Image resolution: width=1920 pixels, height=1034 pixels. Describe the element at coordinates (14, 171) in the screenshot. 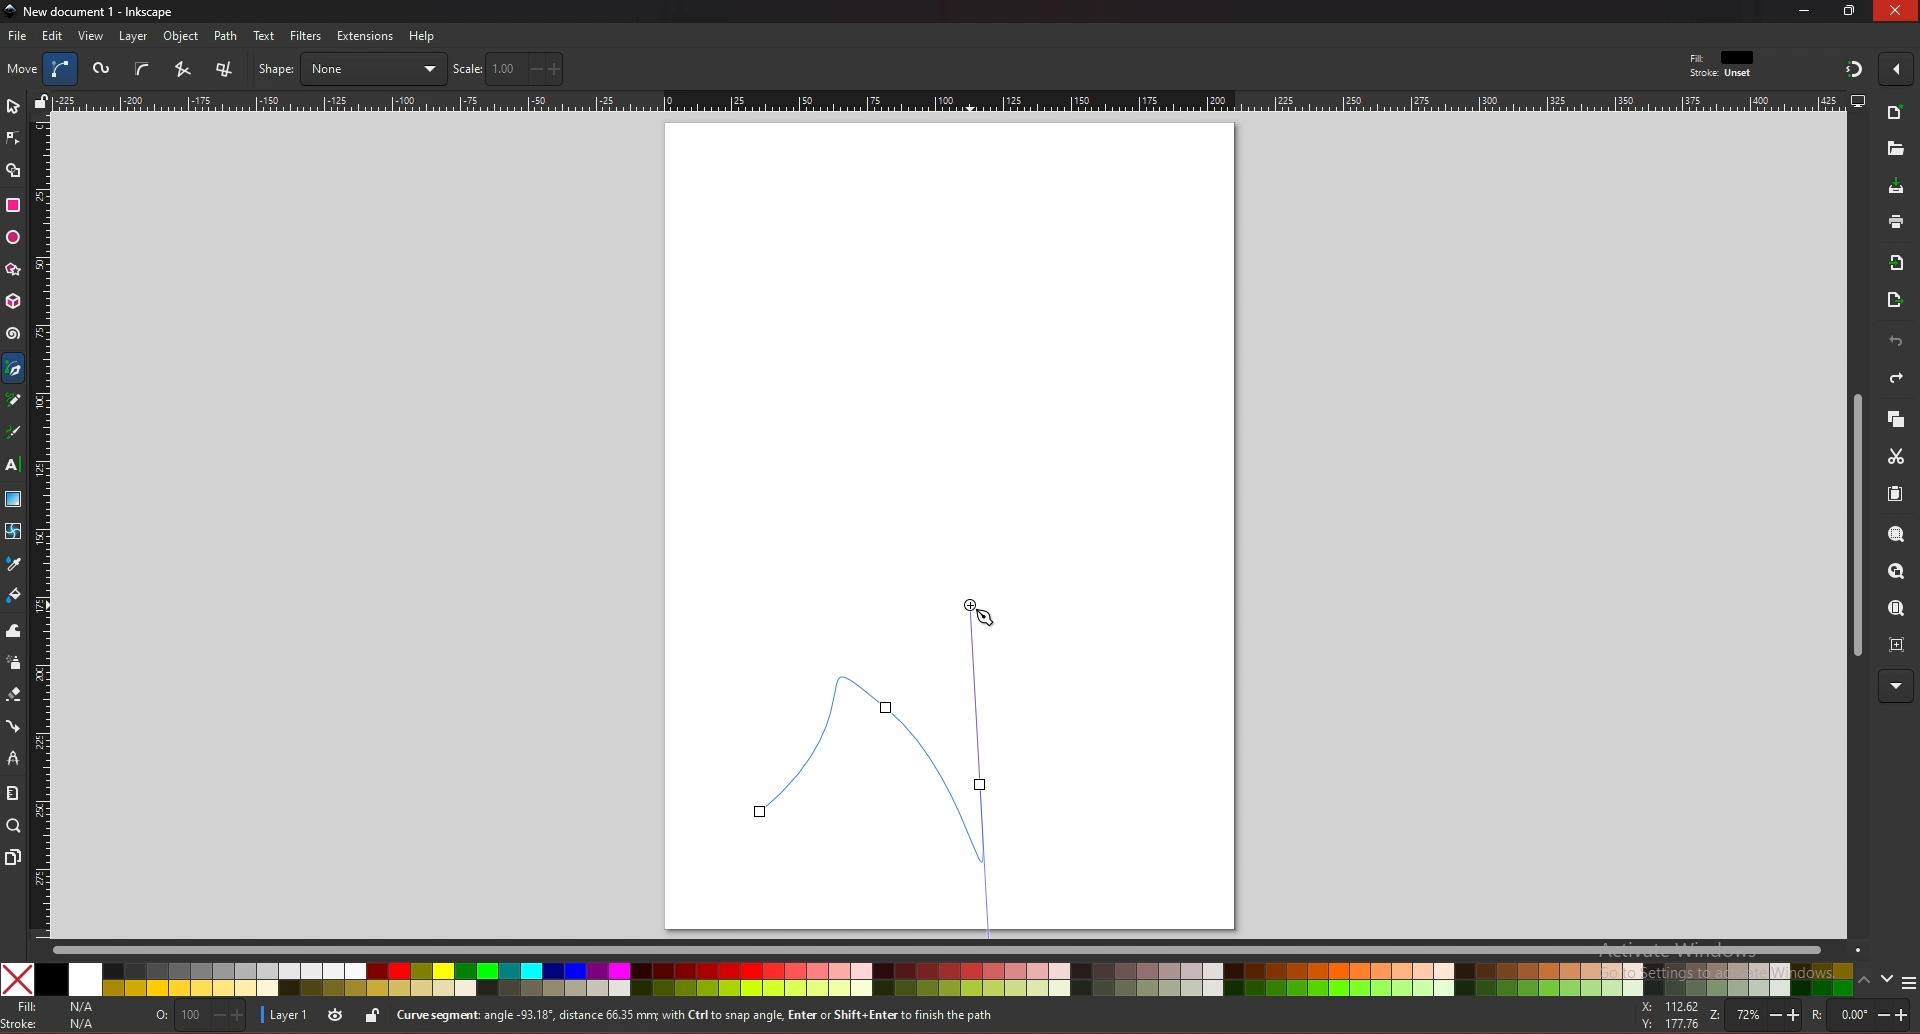

I see `shape builder` at that location.